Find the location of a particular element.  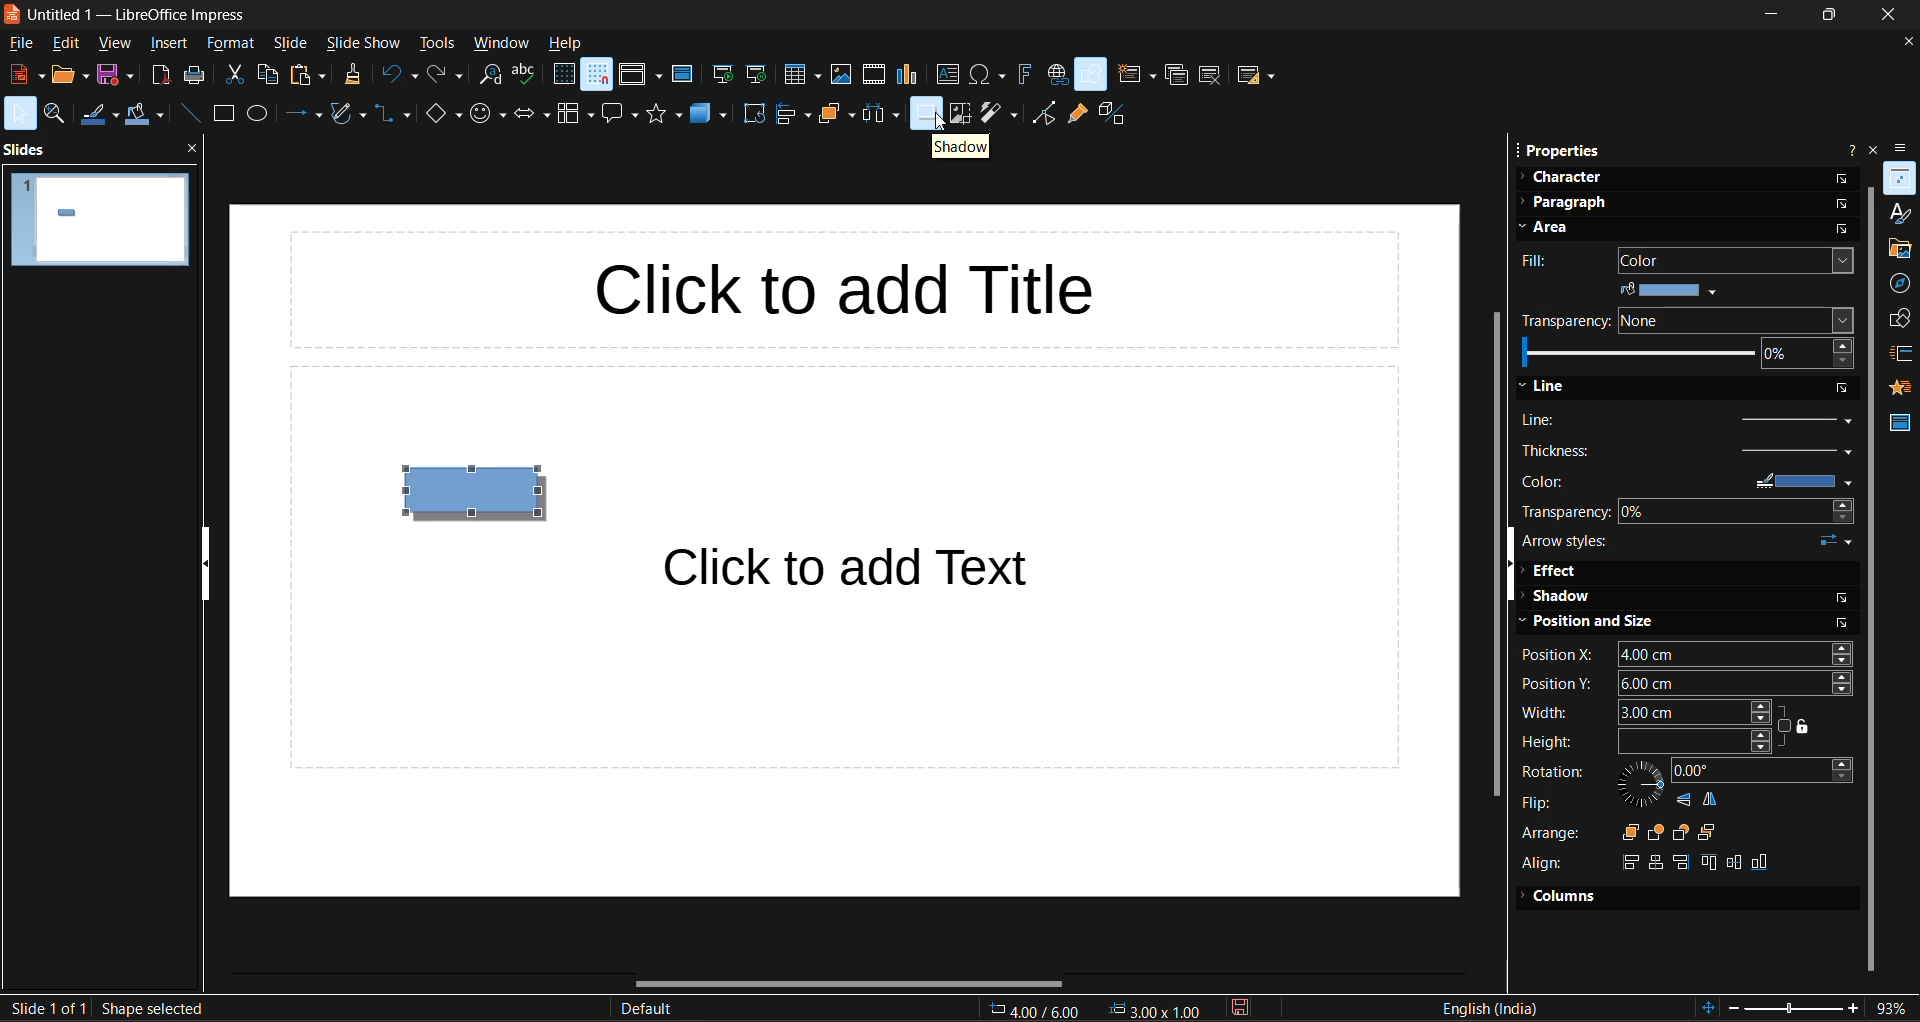

filter is located at coordinates (998, 115).